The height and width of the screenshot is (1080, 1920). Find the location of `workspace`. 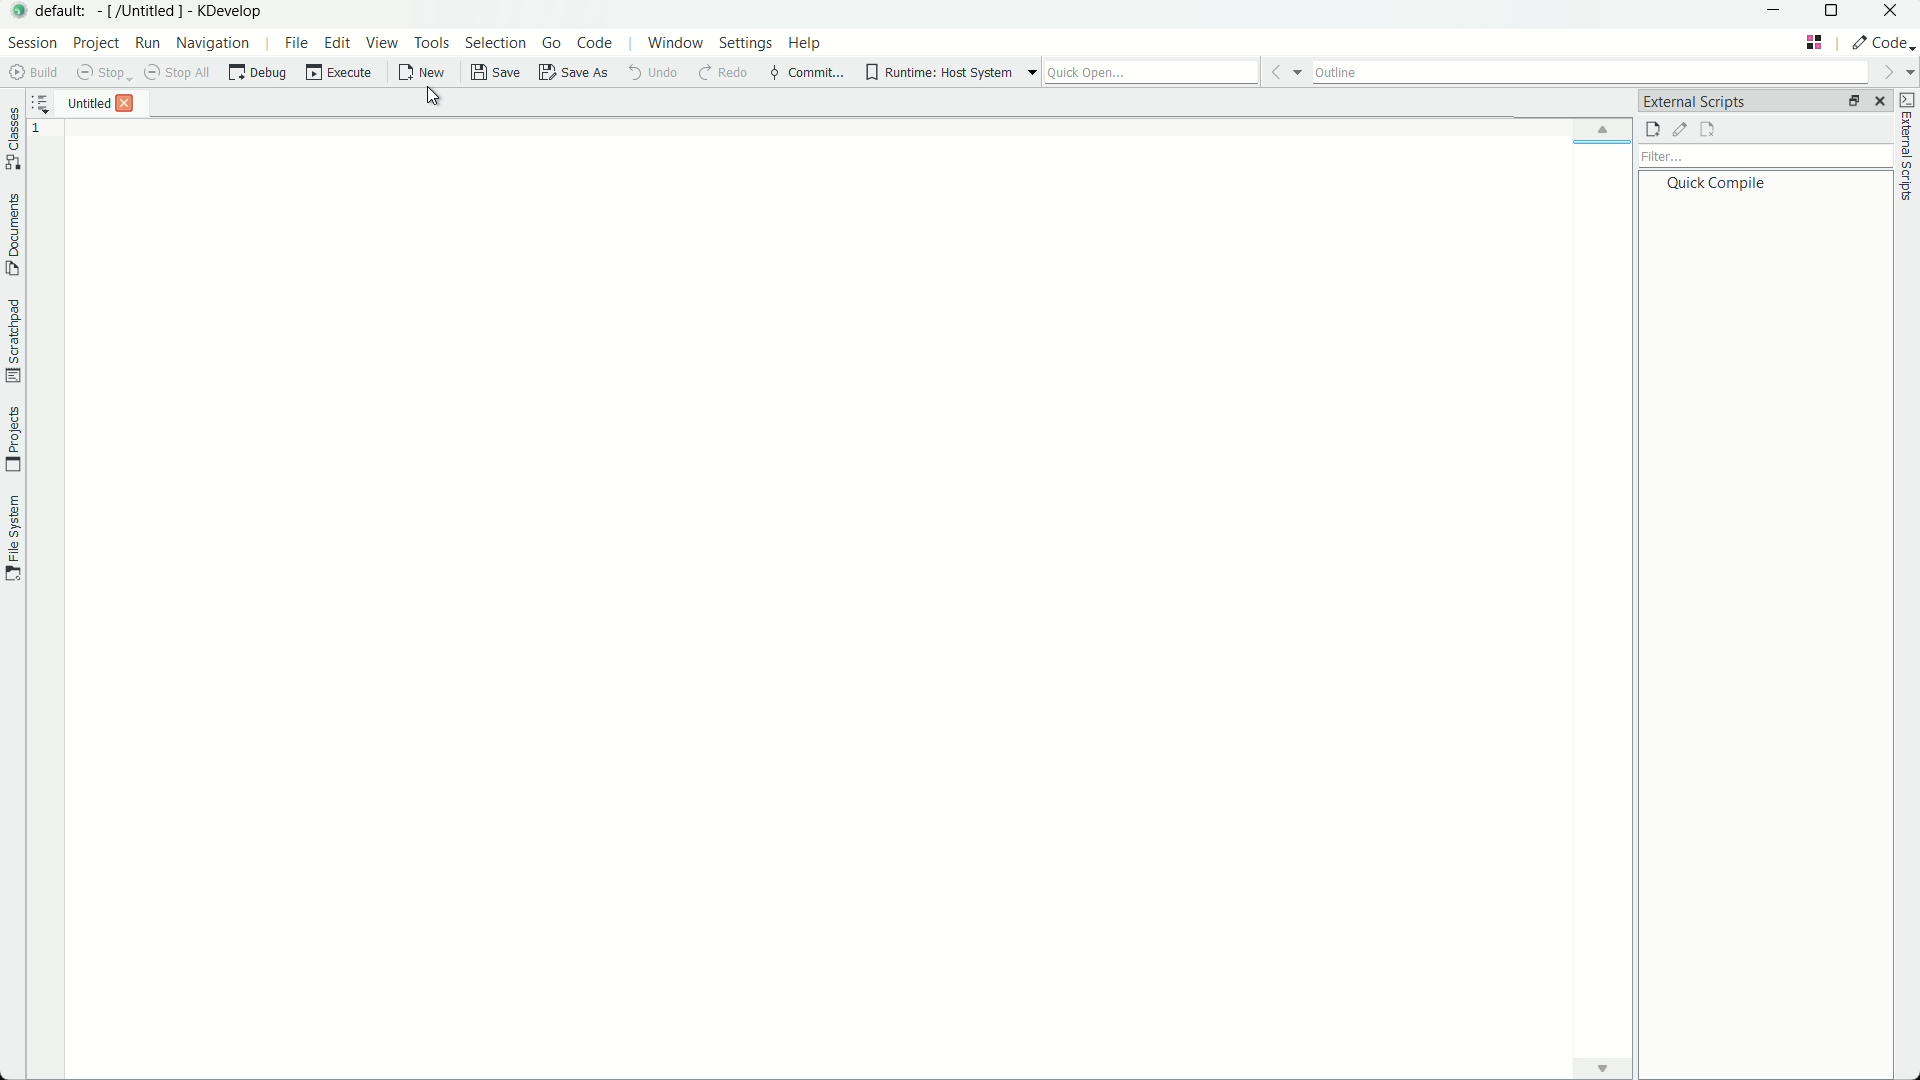

workspace is located at coordinates (1027, 599).